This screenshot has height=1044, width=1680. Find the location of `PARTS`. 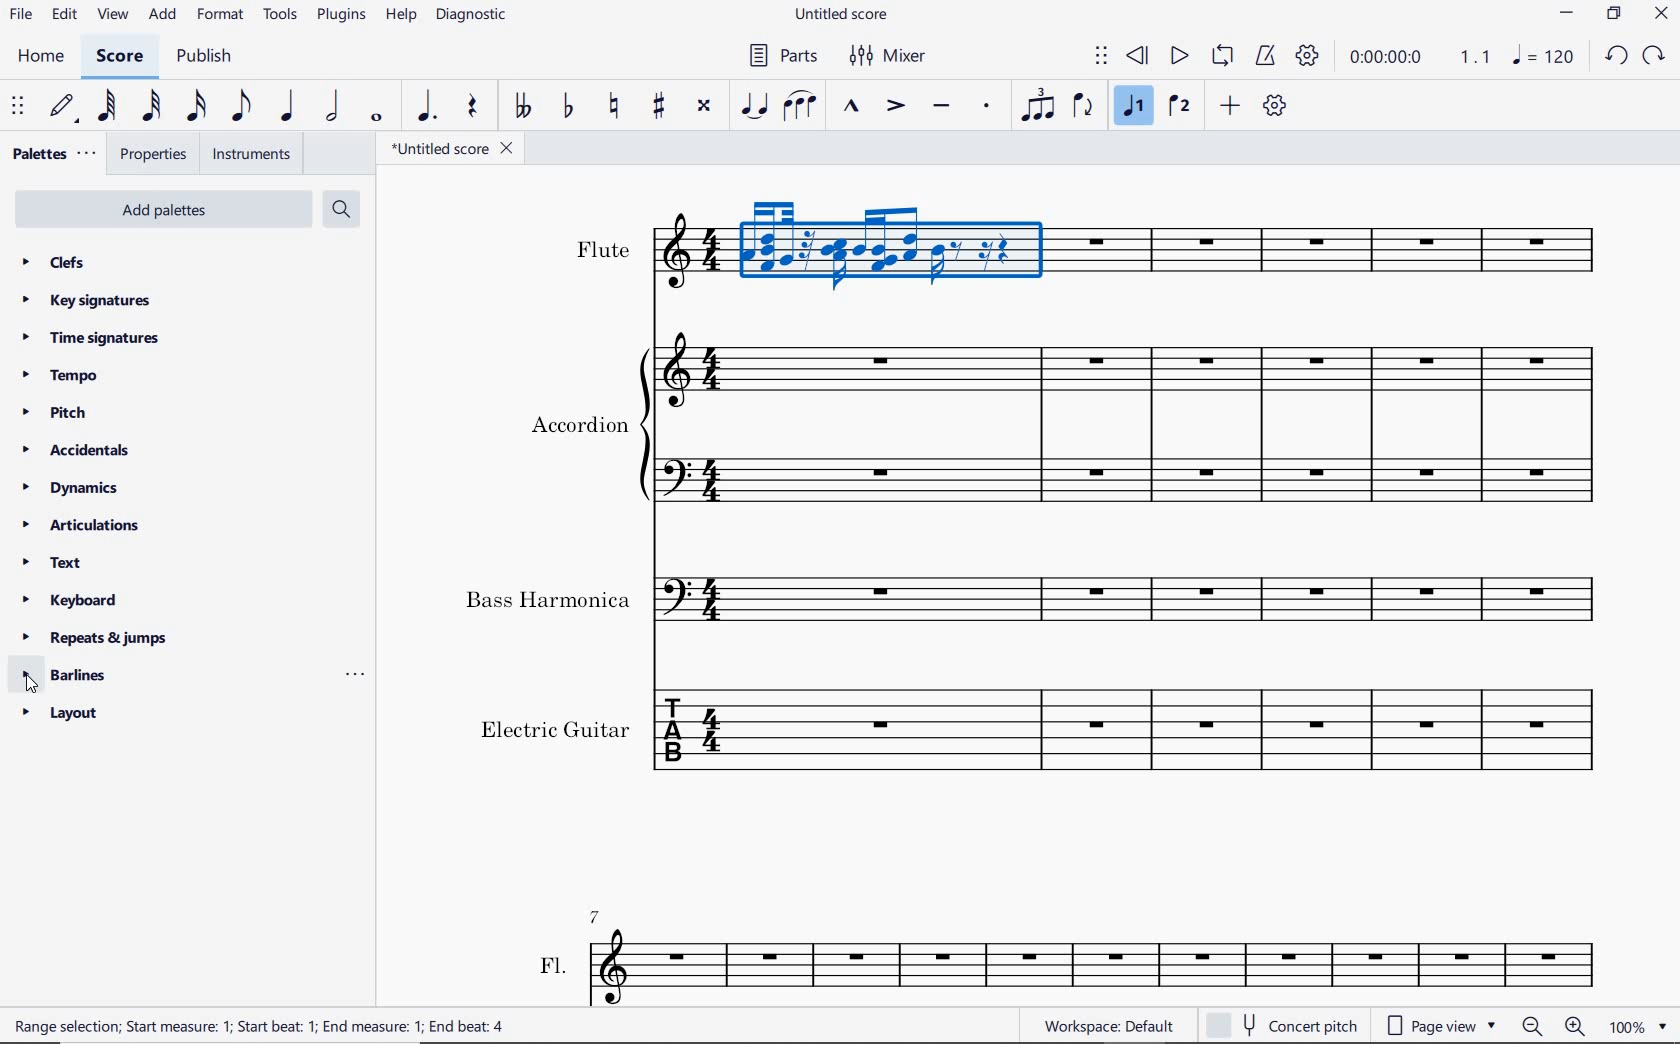

PARTS is located at coordinates (781, 59).